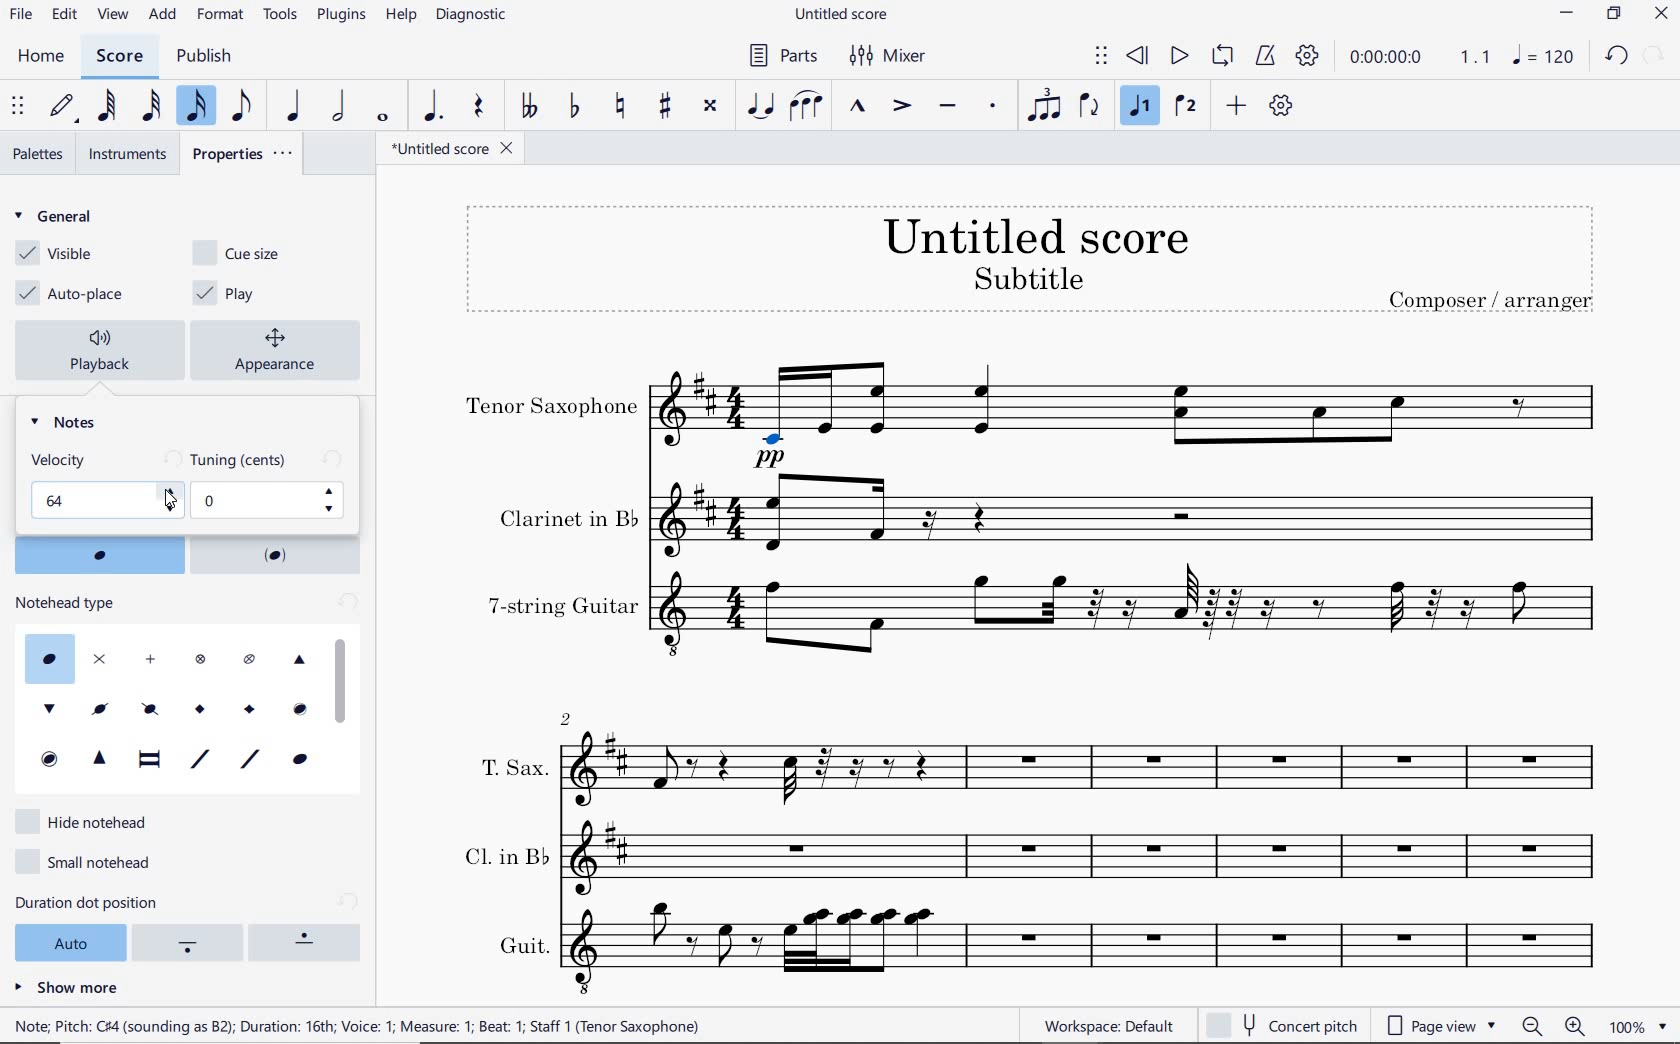  Describe the element at coordinates (169, 460) in the screenshot. I see `reset` at that location.